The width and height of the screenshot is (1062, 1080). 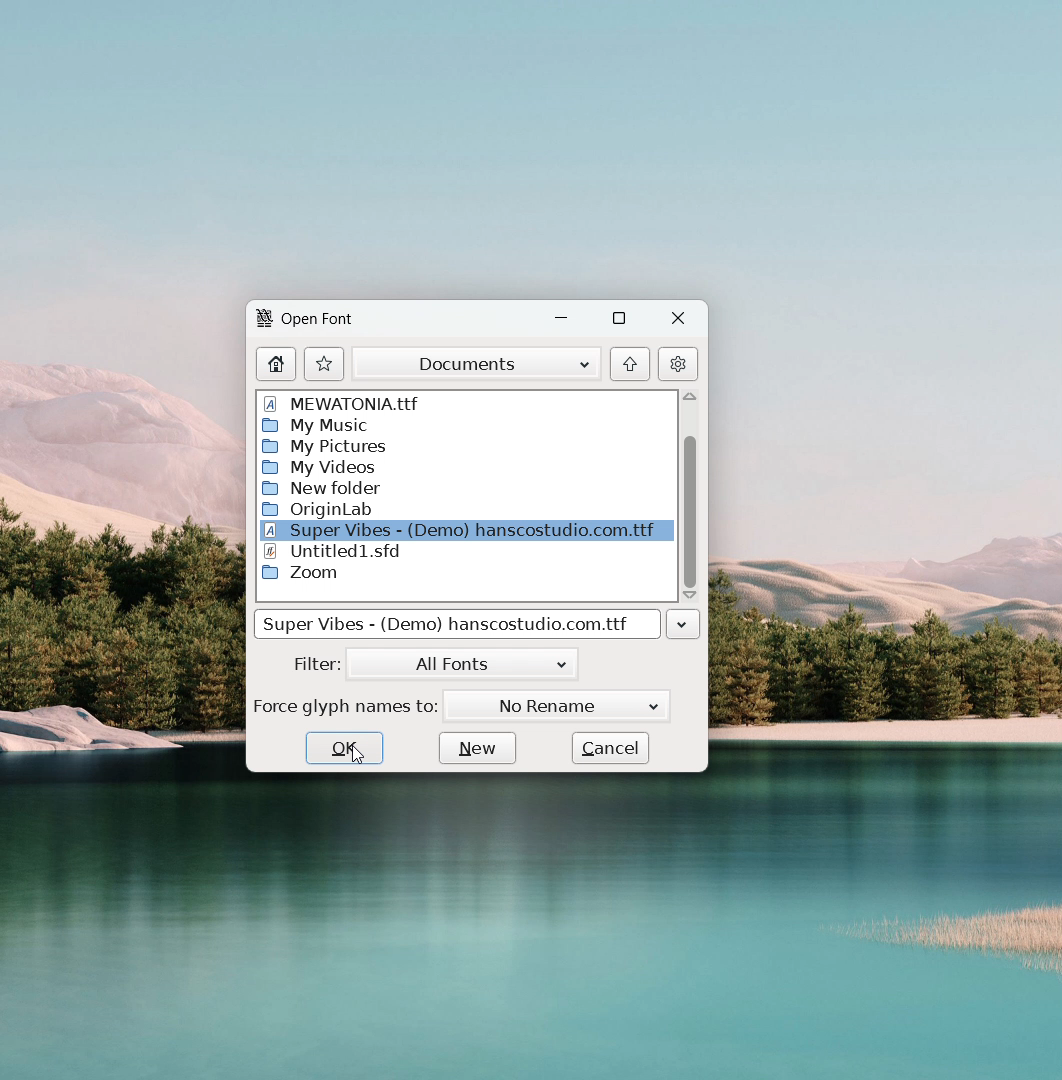 I want to click on  MEWATONIA. ttf, so click(x=347, y=400).